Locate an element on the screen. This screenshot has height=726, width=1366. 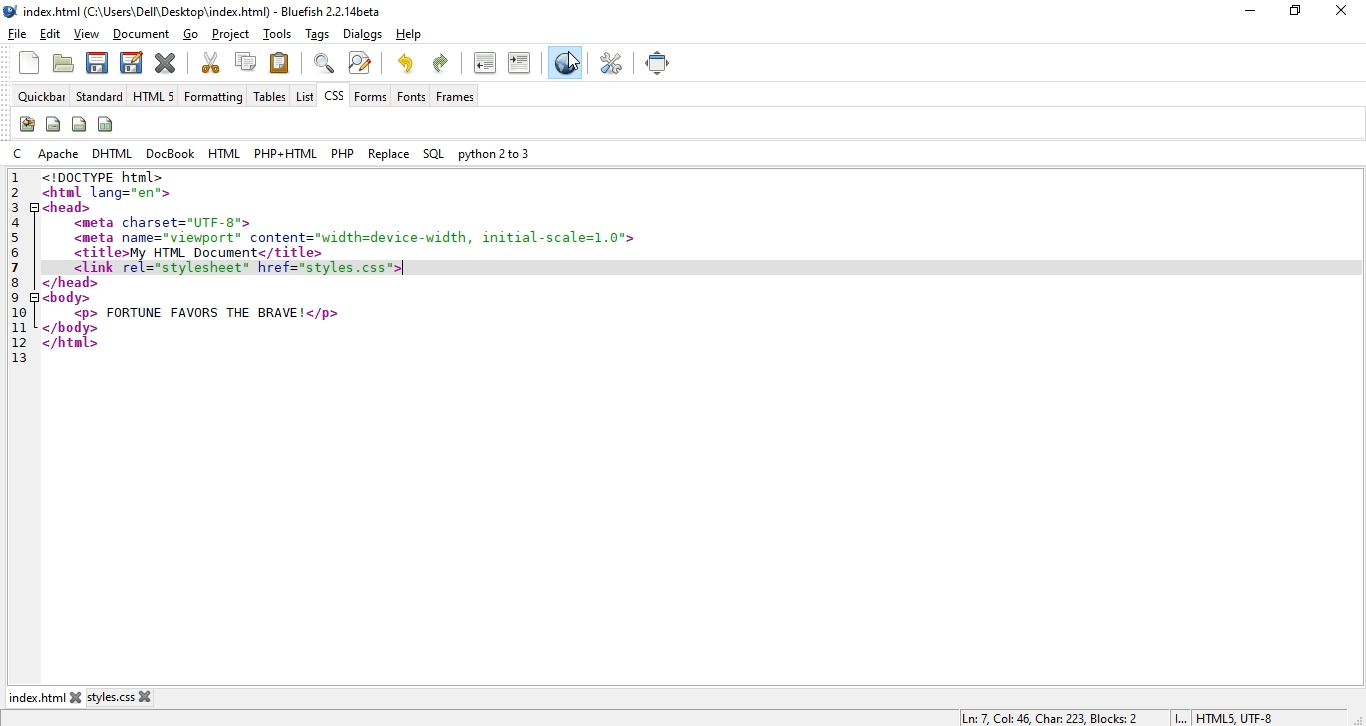
forms is located at coordinates (372, 96).